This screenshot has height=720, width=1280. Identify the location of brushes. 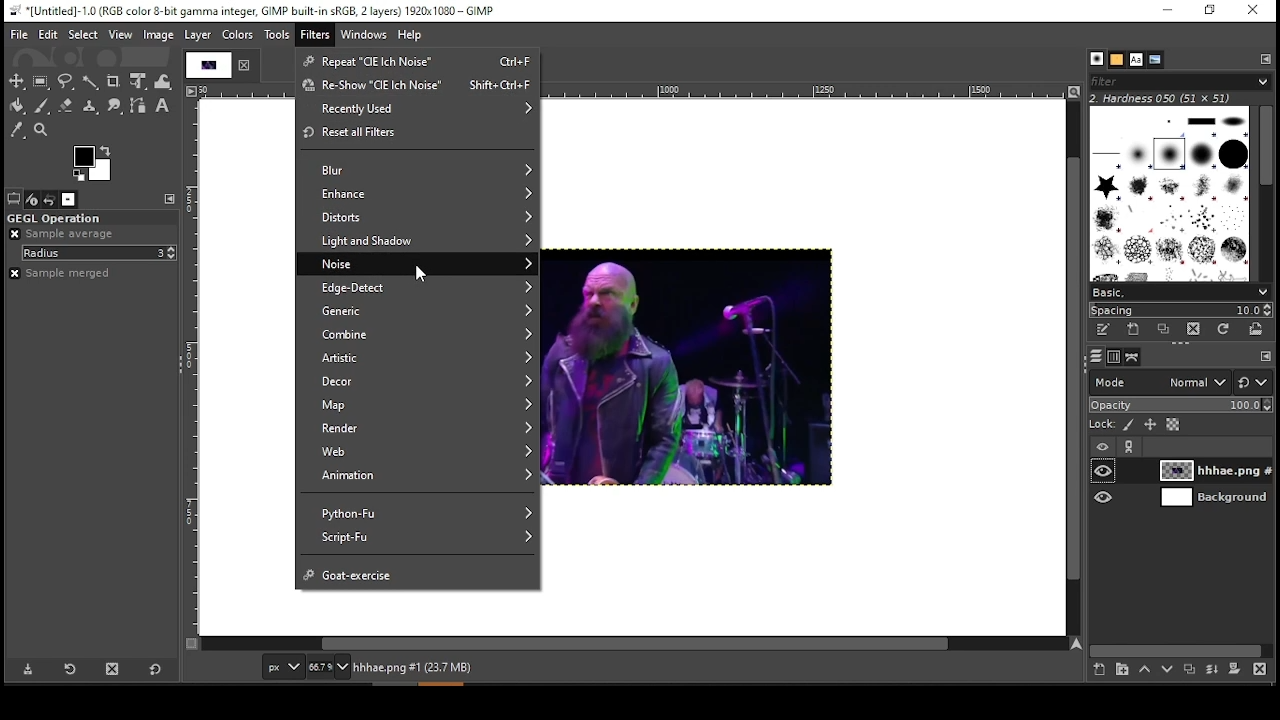
(1171, 194).